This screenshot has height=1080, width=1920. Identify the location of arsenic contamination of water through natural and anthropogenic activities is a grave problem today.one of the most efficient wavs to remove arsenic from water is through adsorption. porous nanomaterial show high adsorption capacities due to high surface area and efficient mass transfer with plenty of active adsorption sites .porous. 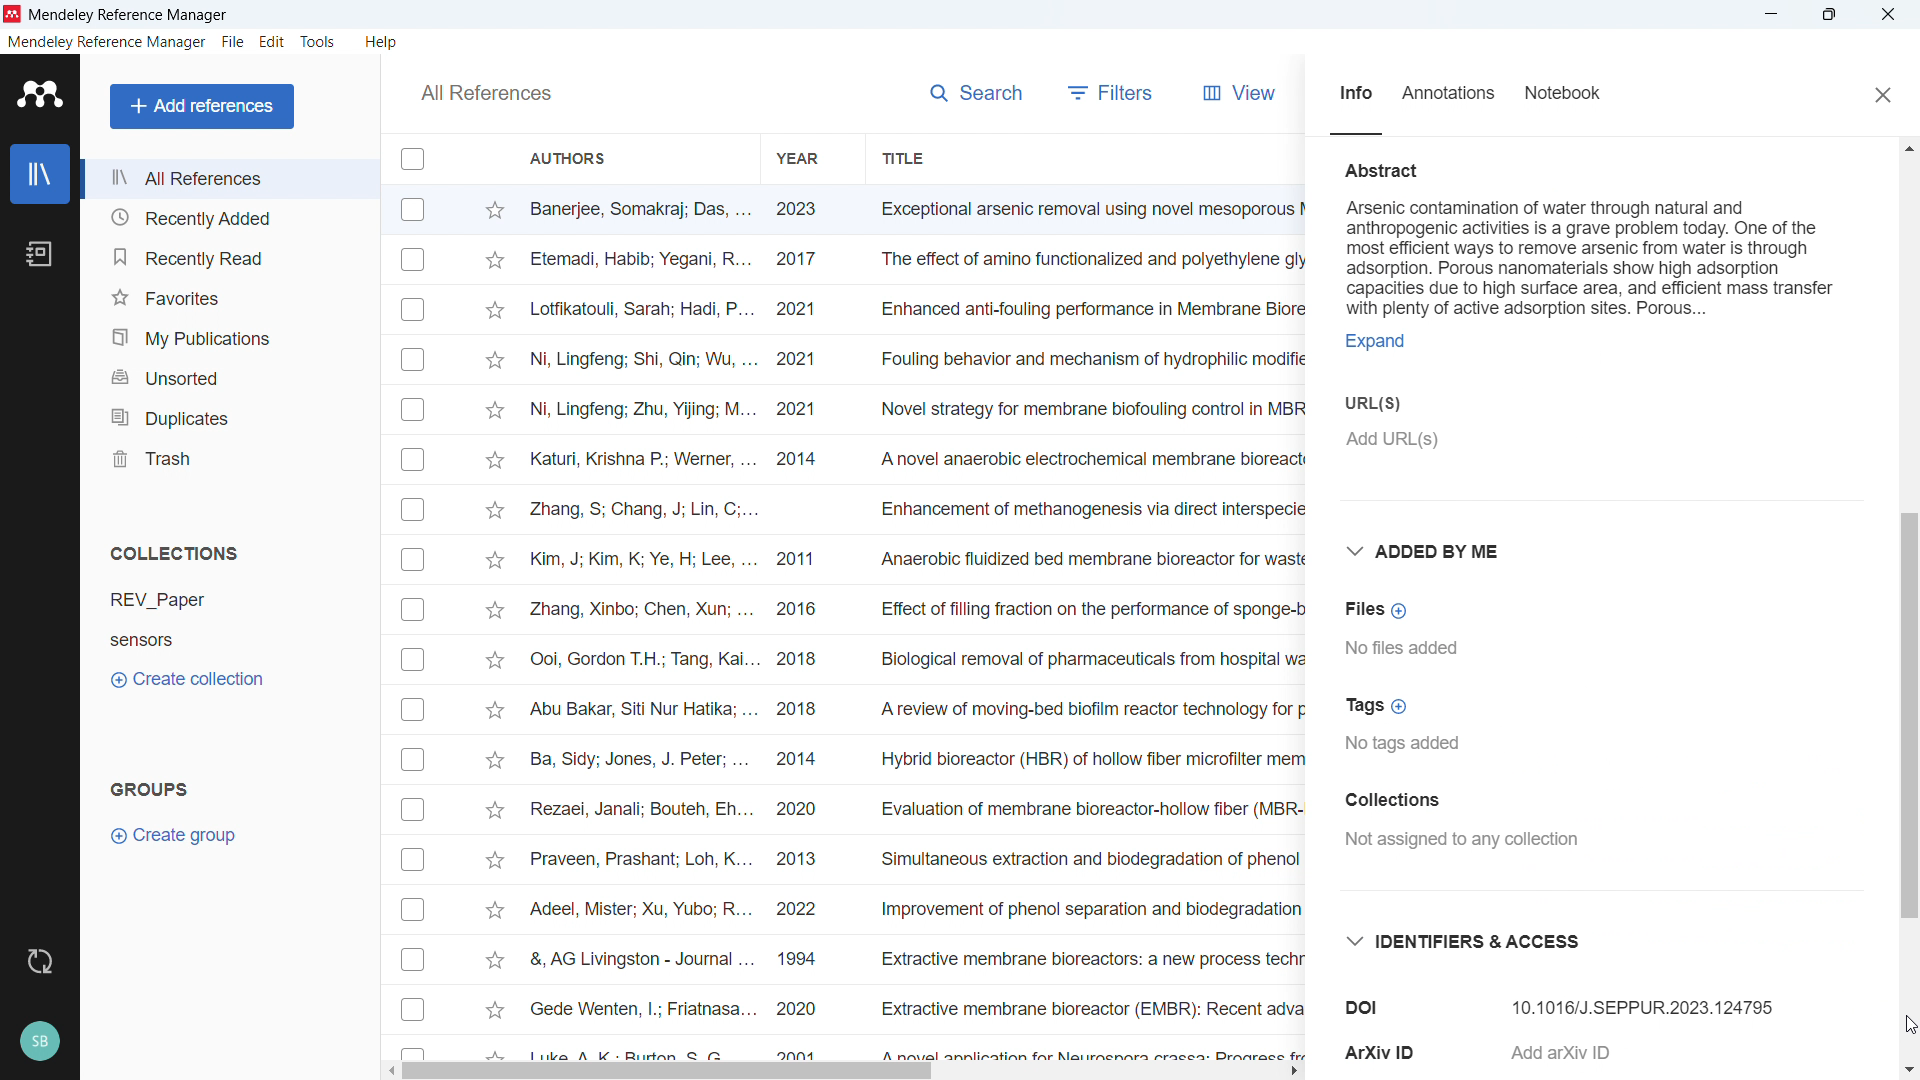
(1607, 255).